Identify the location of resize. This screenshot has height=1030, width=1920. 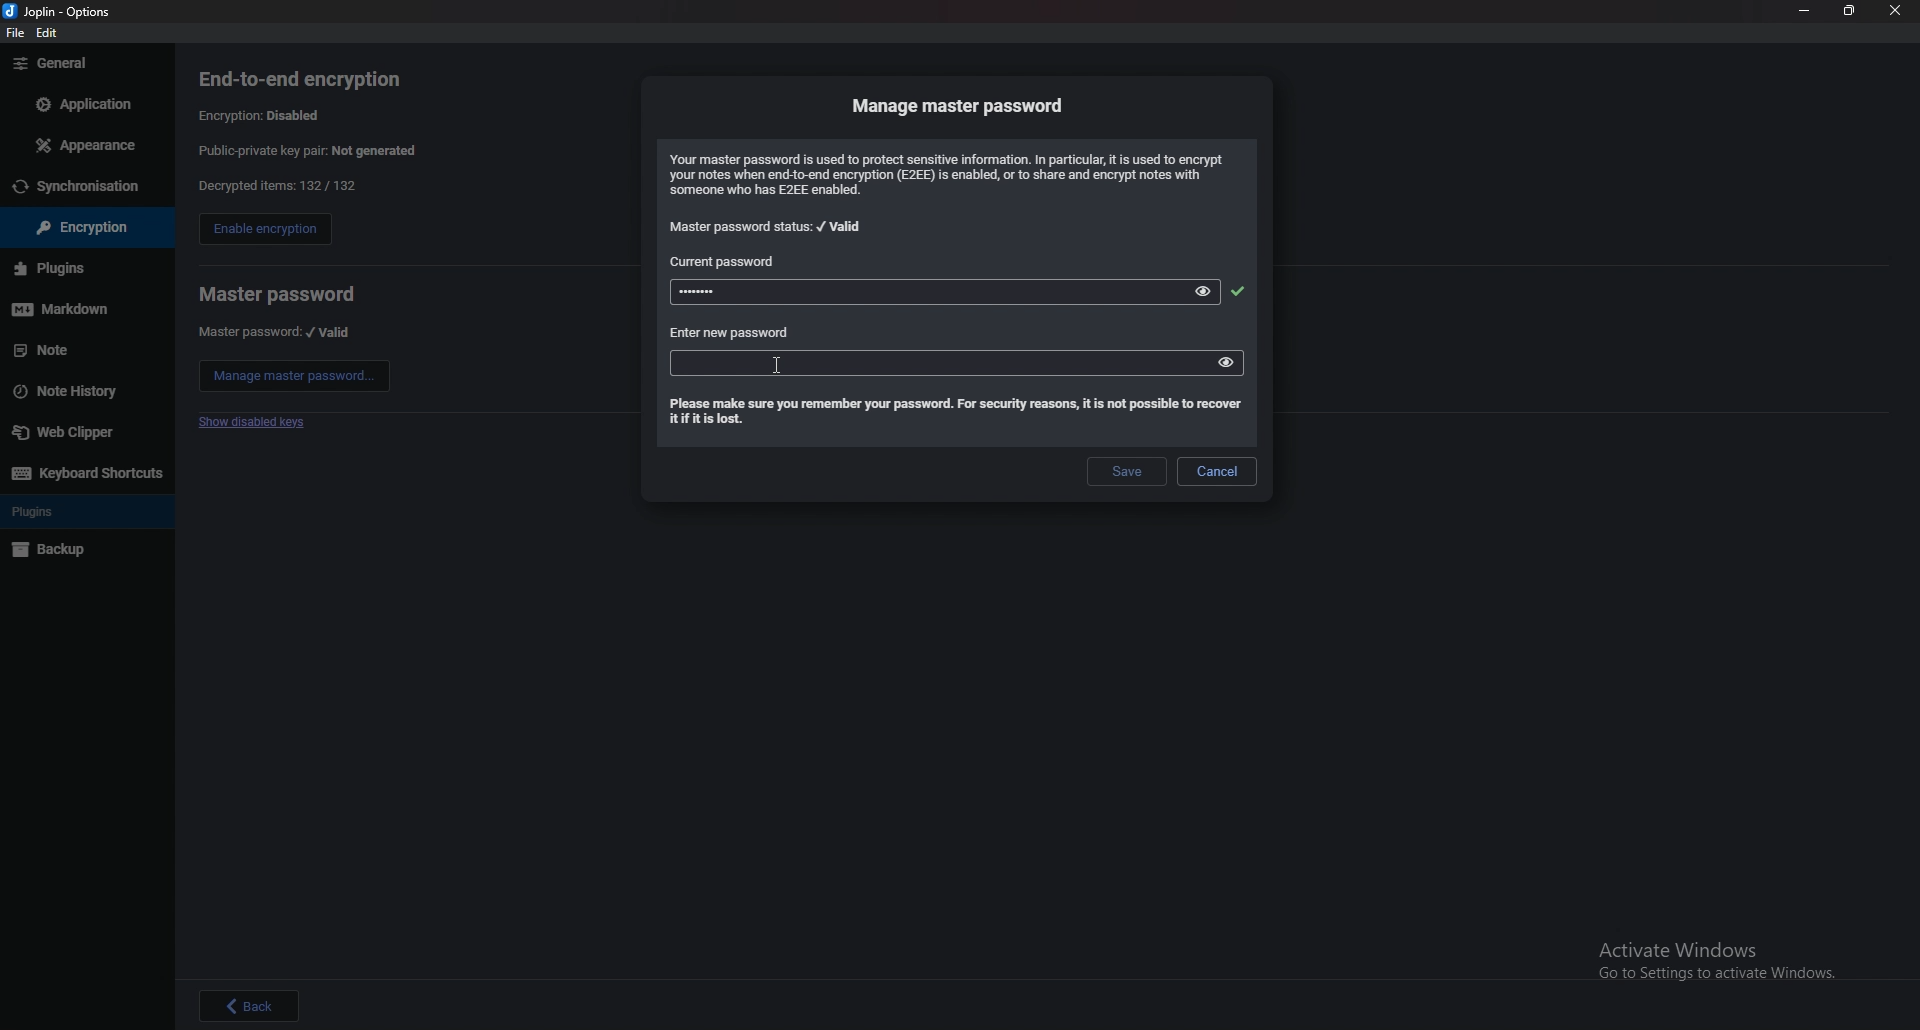
(1851, 12).